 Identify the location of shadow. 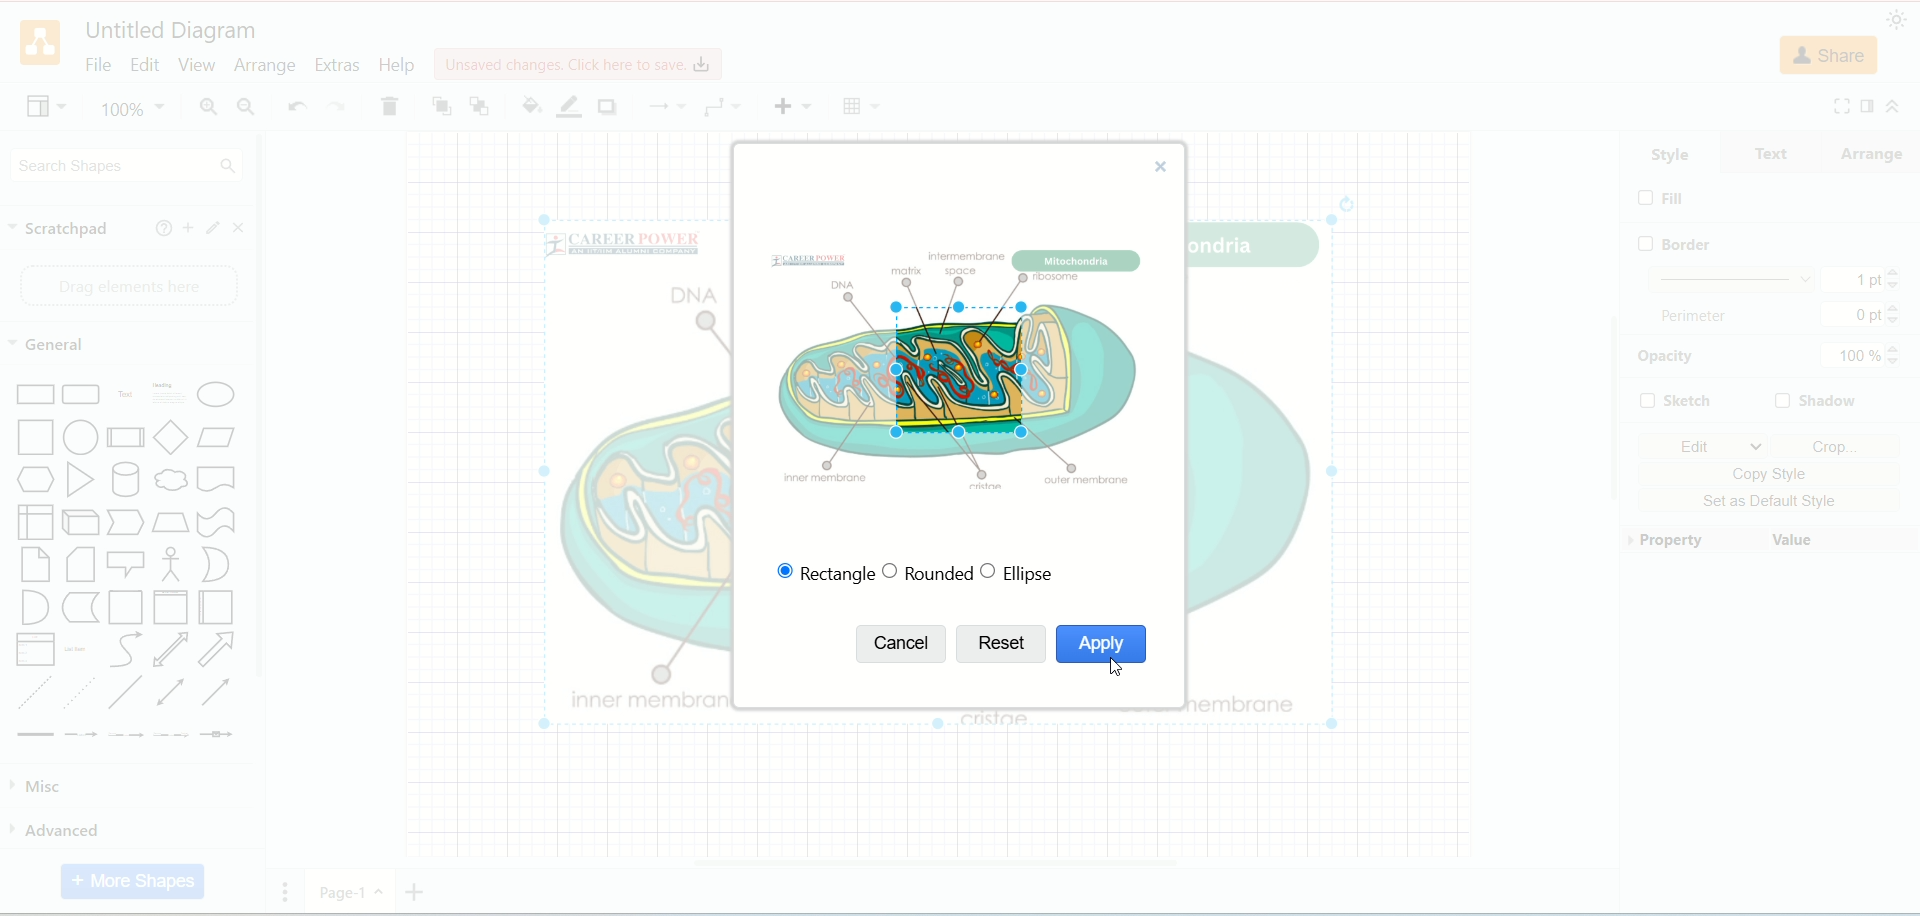
(1816, 402).